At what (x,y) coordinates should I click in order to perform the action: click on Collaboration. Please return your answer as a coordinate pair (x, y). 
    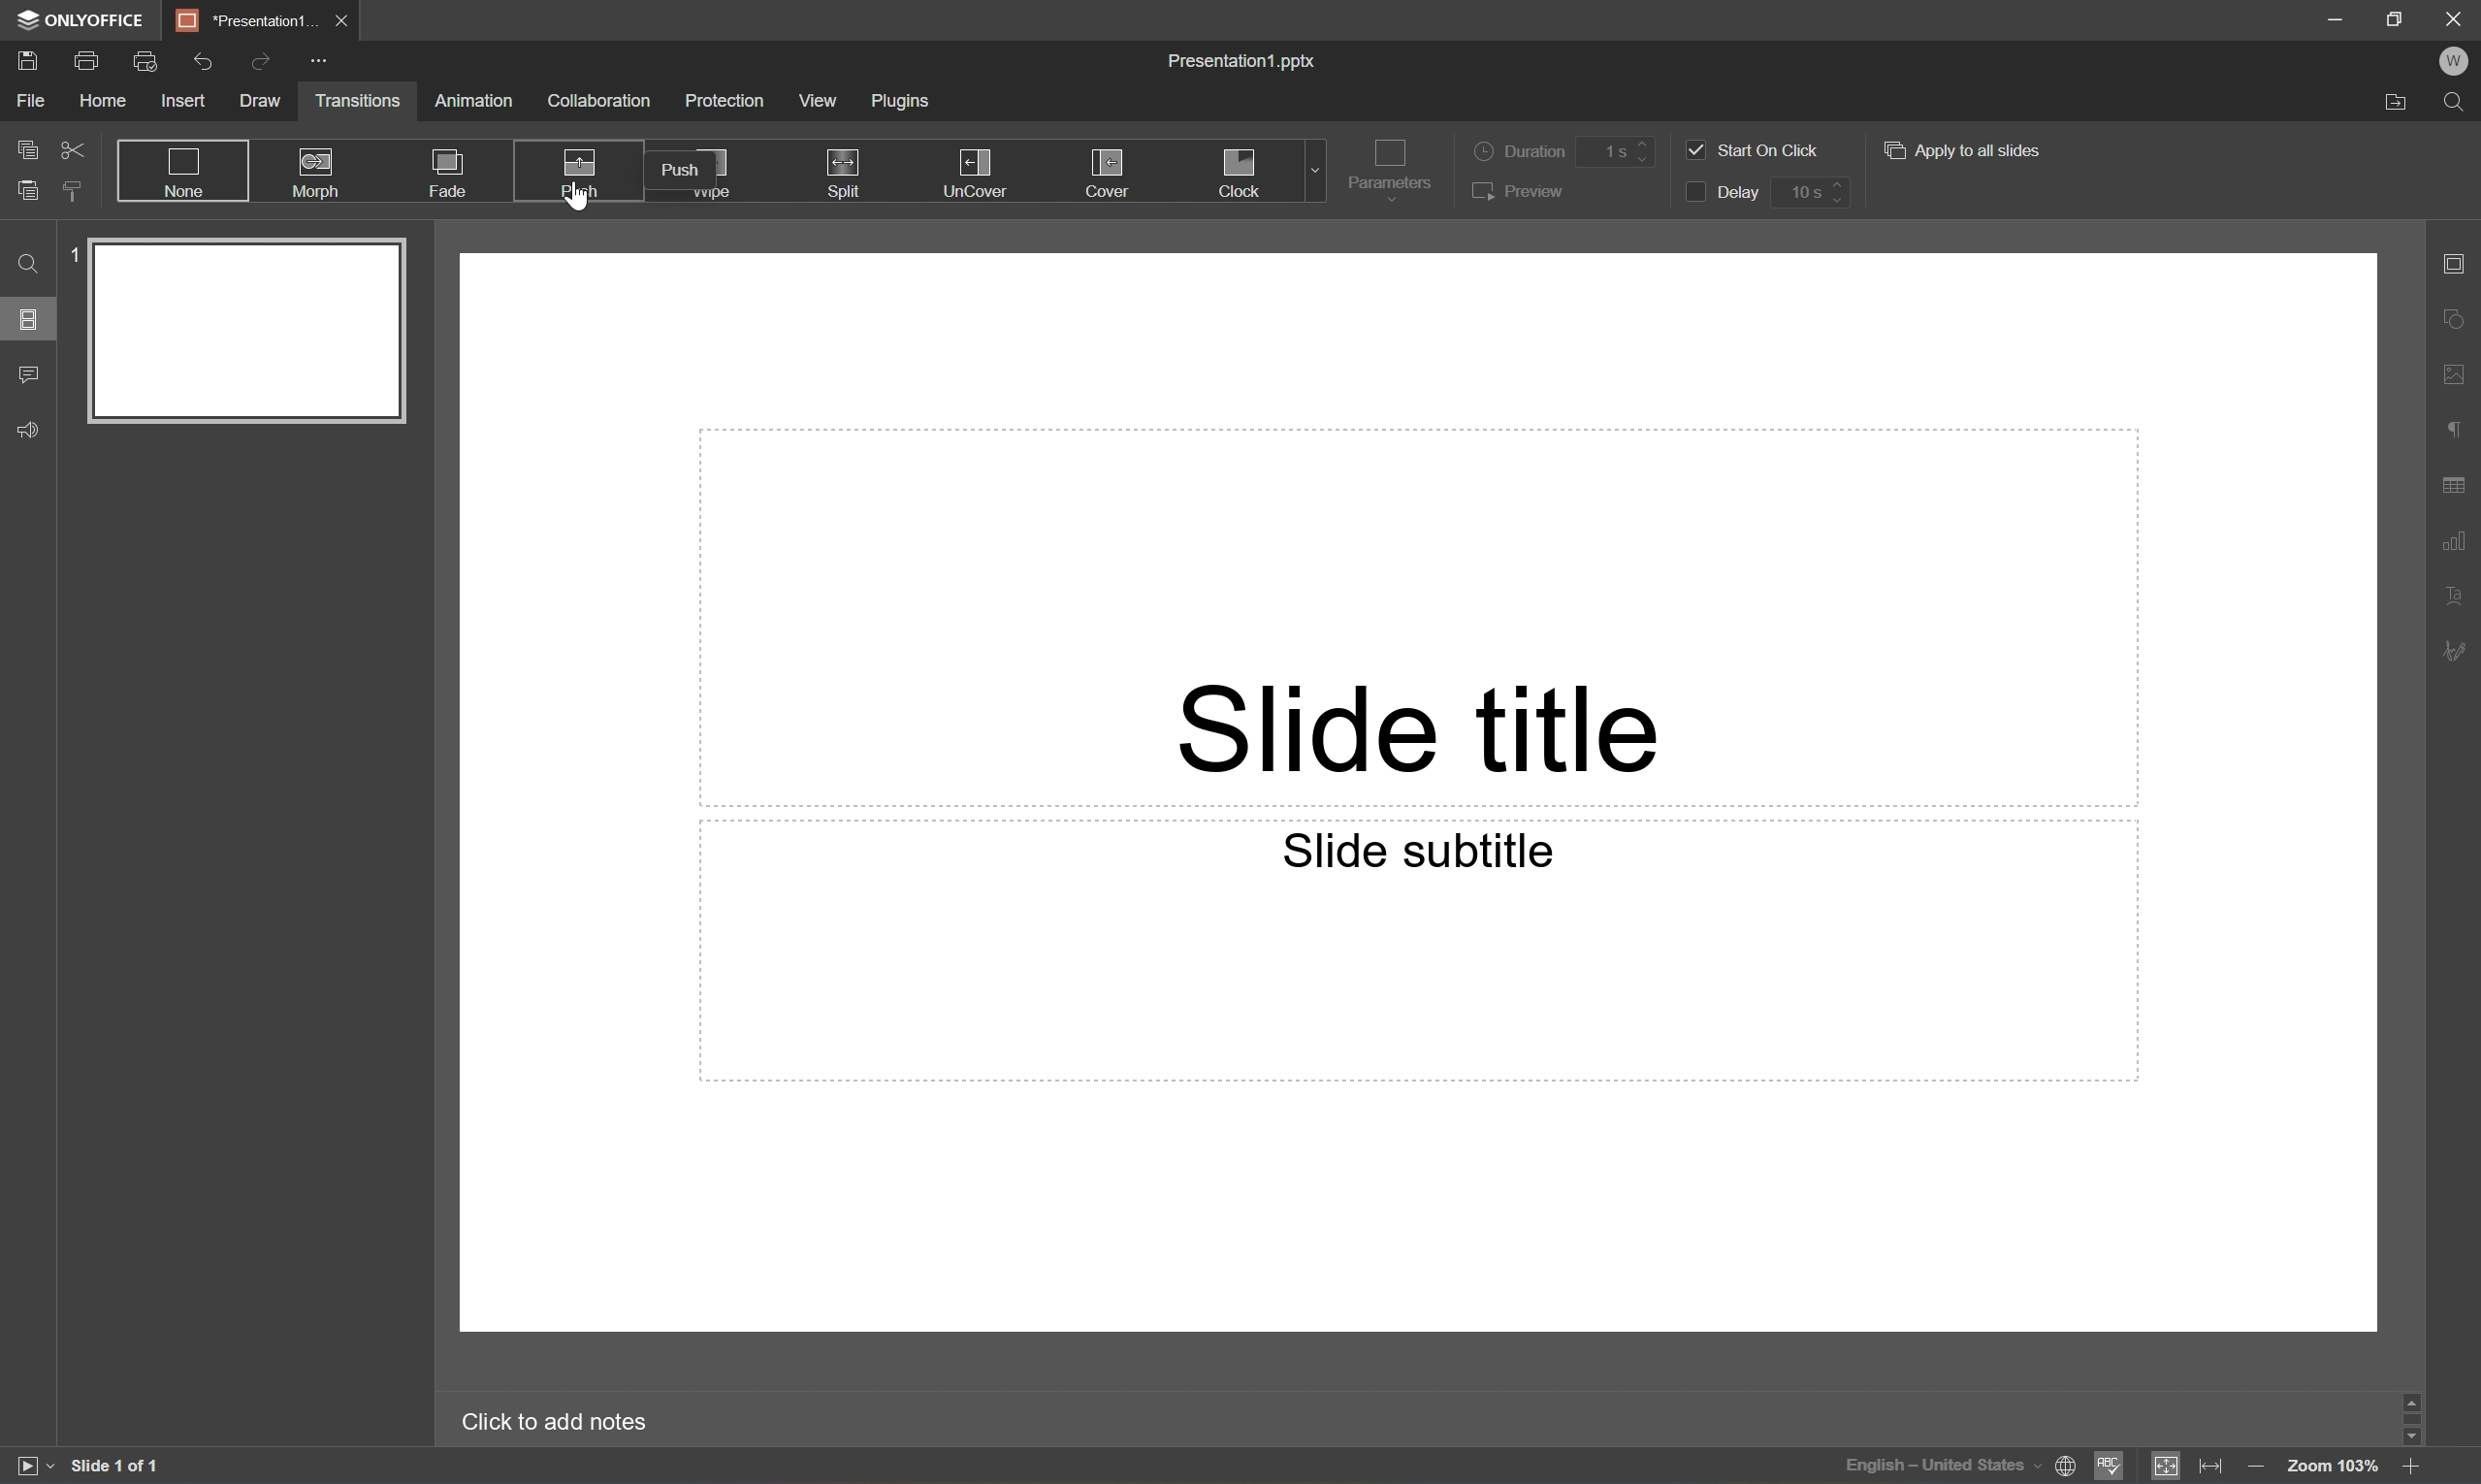
    Looking at the image, I should click on (600, 107).